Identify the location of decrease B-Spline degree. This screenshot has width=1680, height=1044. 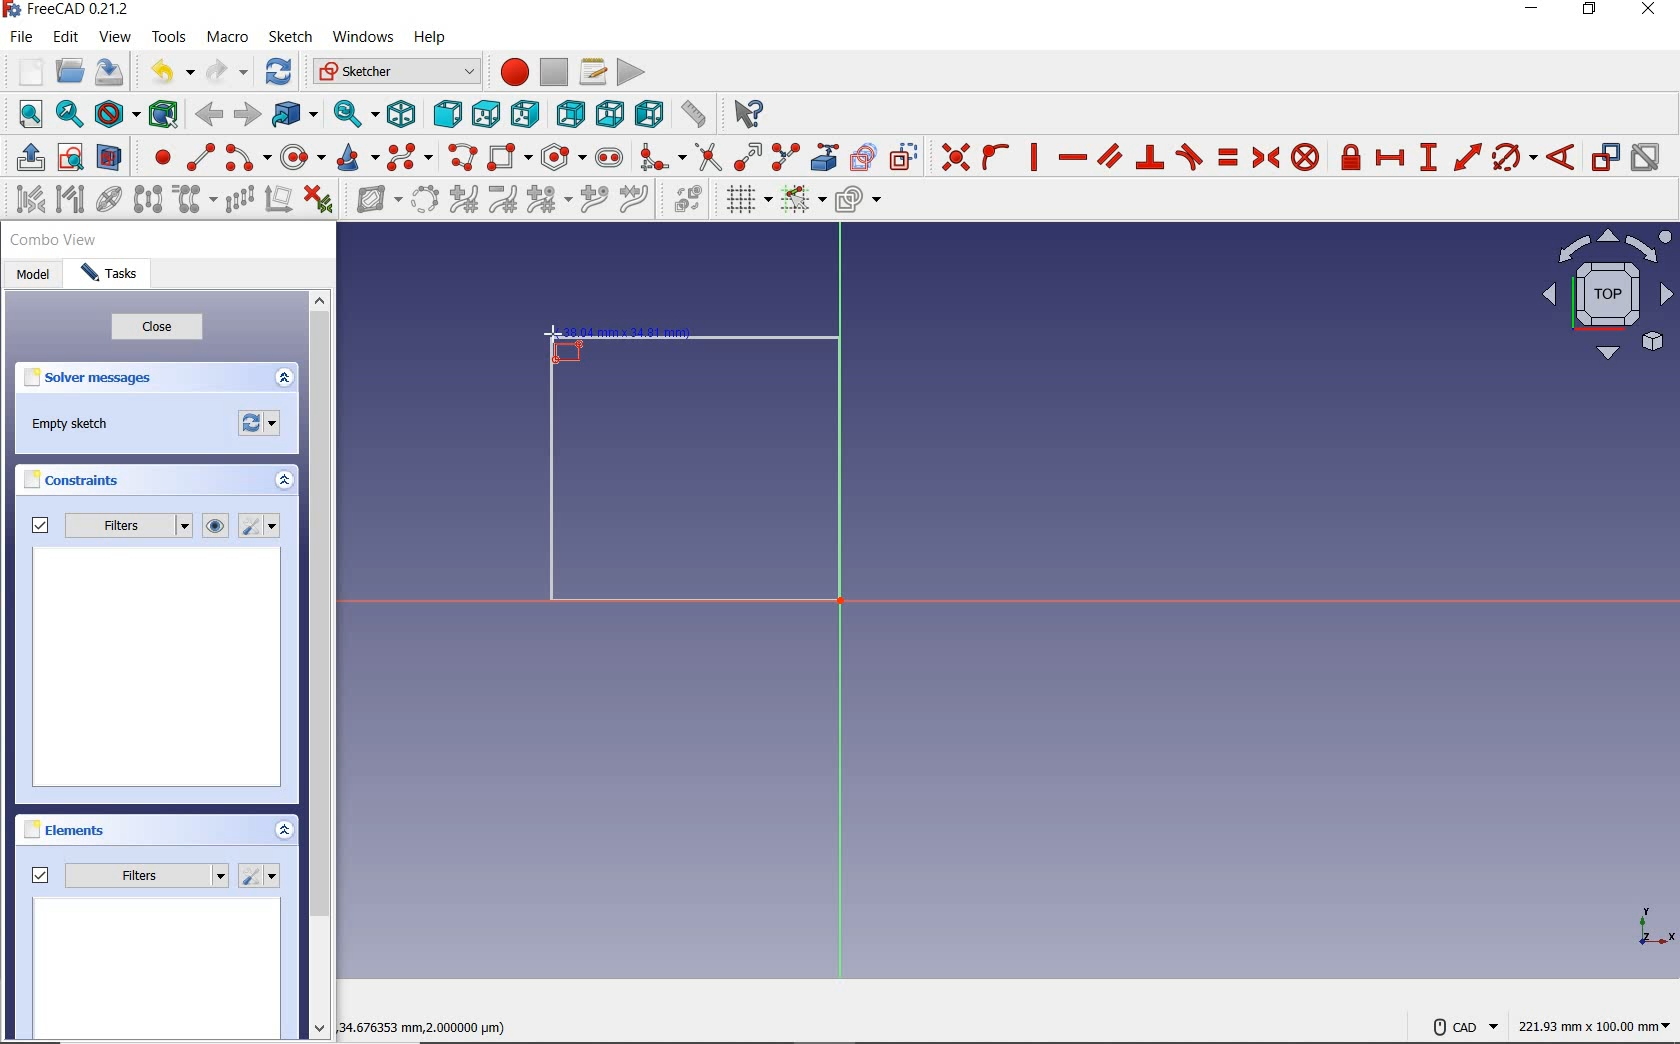
(504, 202).